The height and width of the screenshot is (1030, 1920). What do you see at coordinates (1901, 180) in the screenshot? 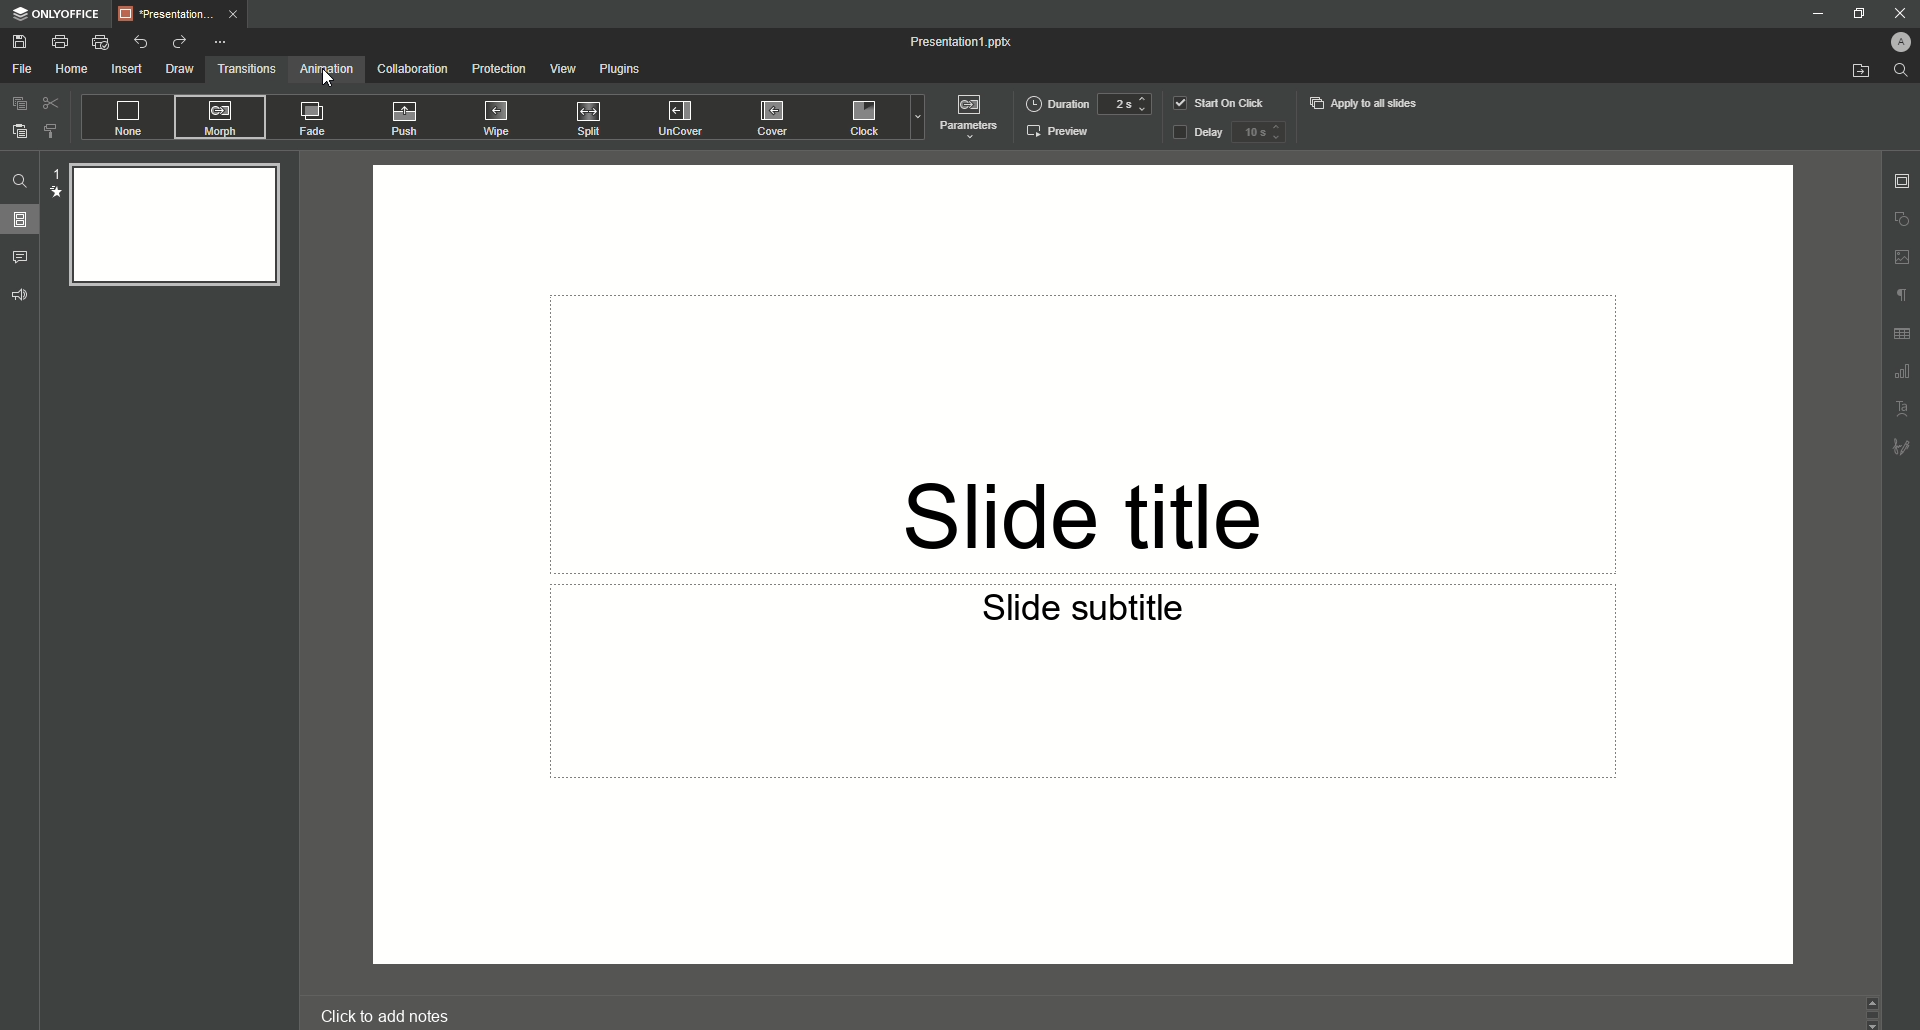
I see `Slide settings` at bounding box center [1901, 180].